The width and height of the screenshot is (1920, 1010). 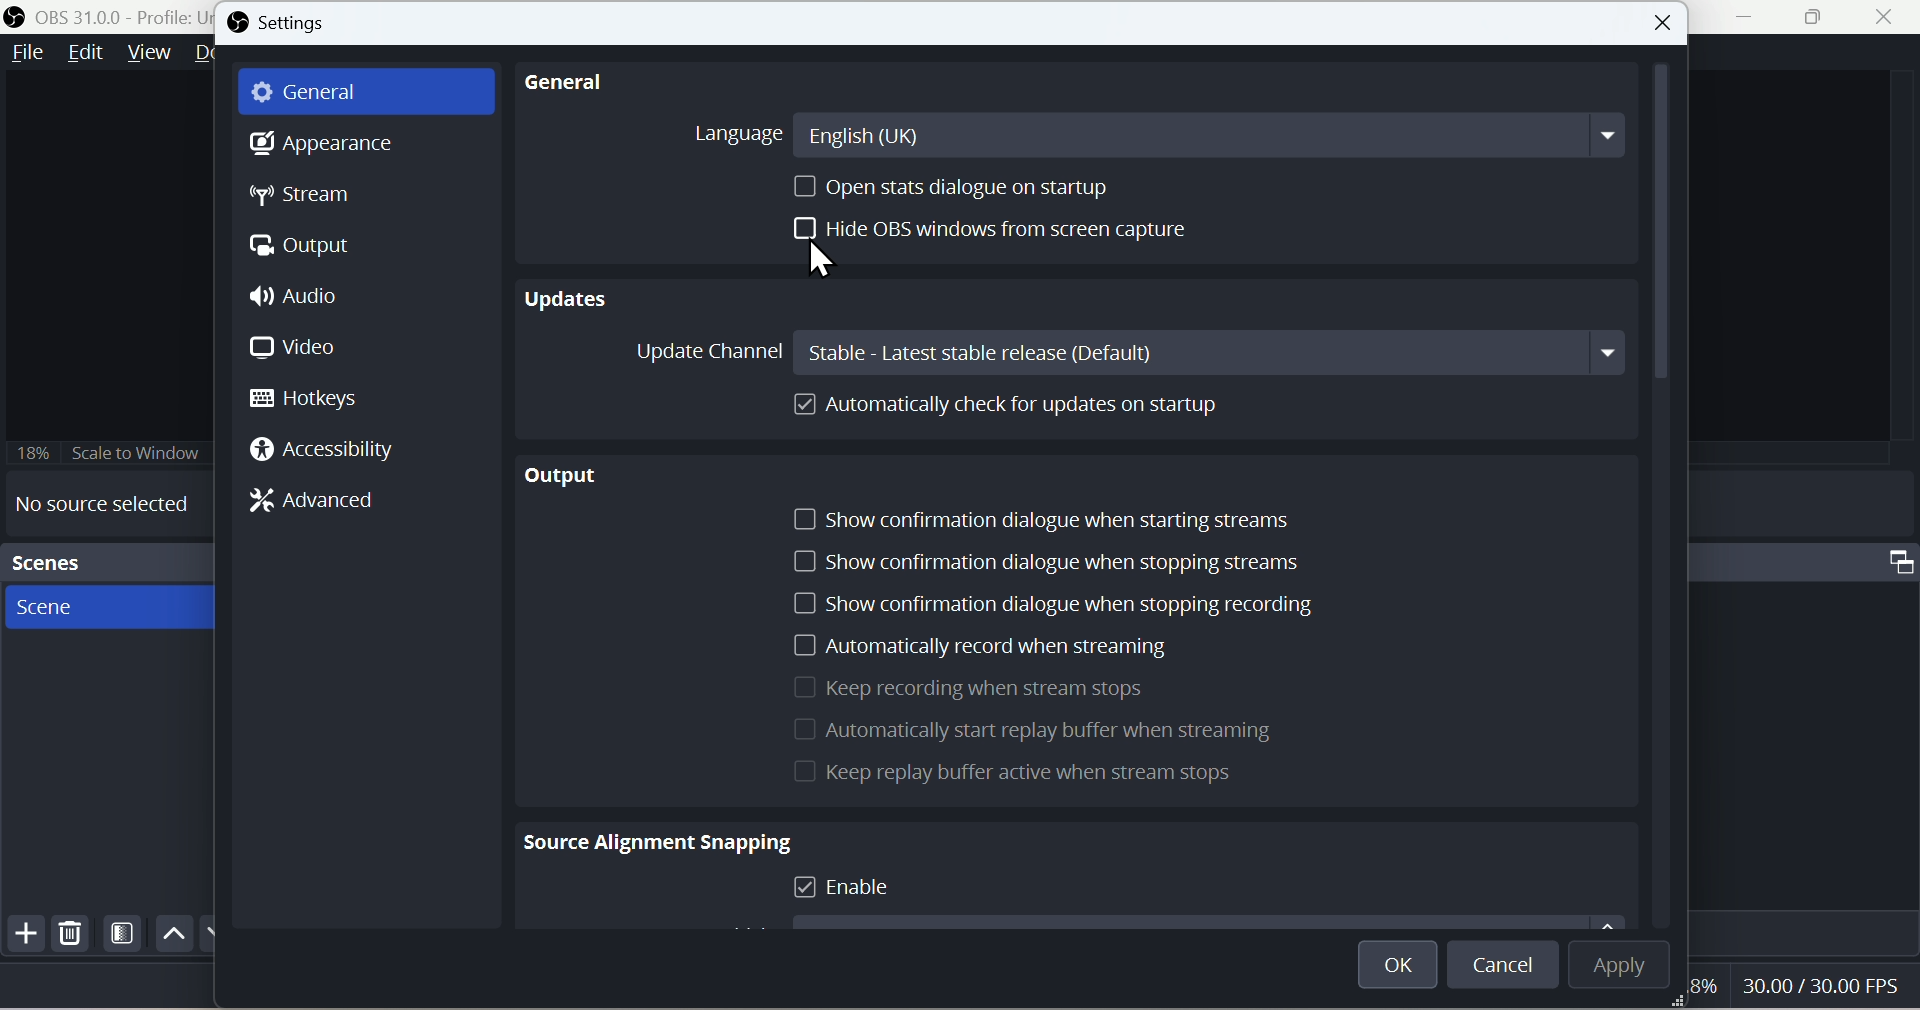 I want to click on 30.00 FPS, so click(x=1829, y=986).